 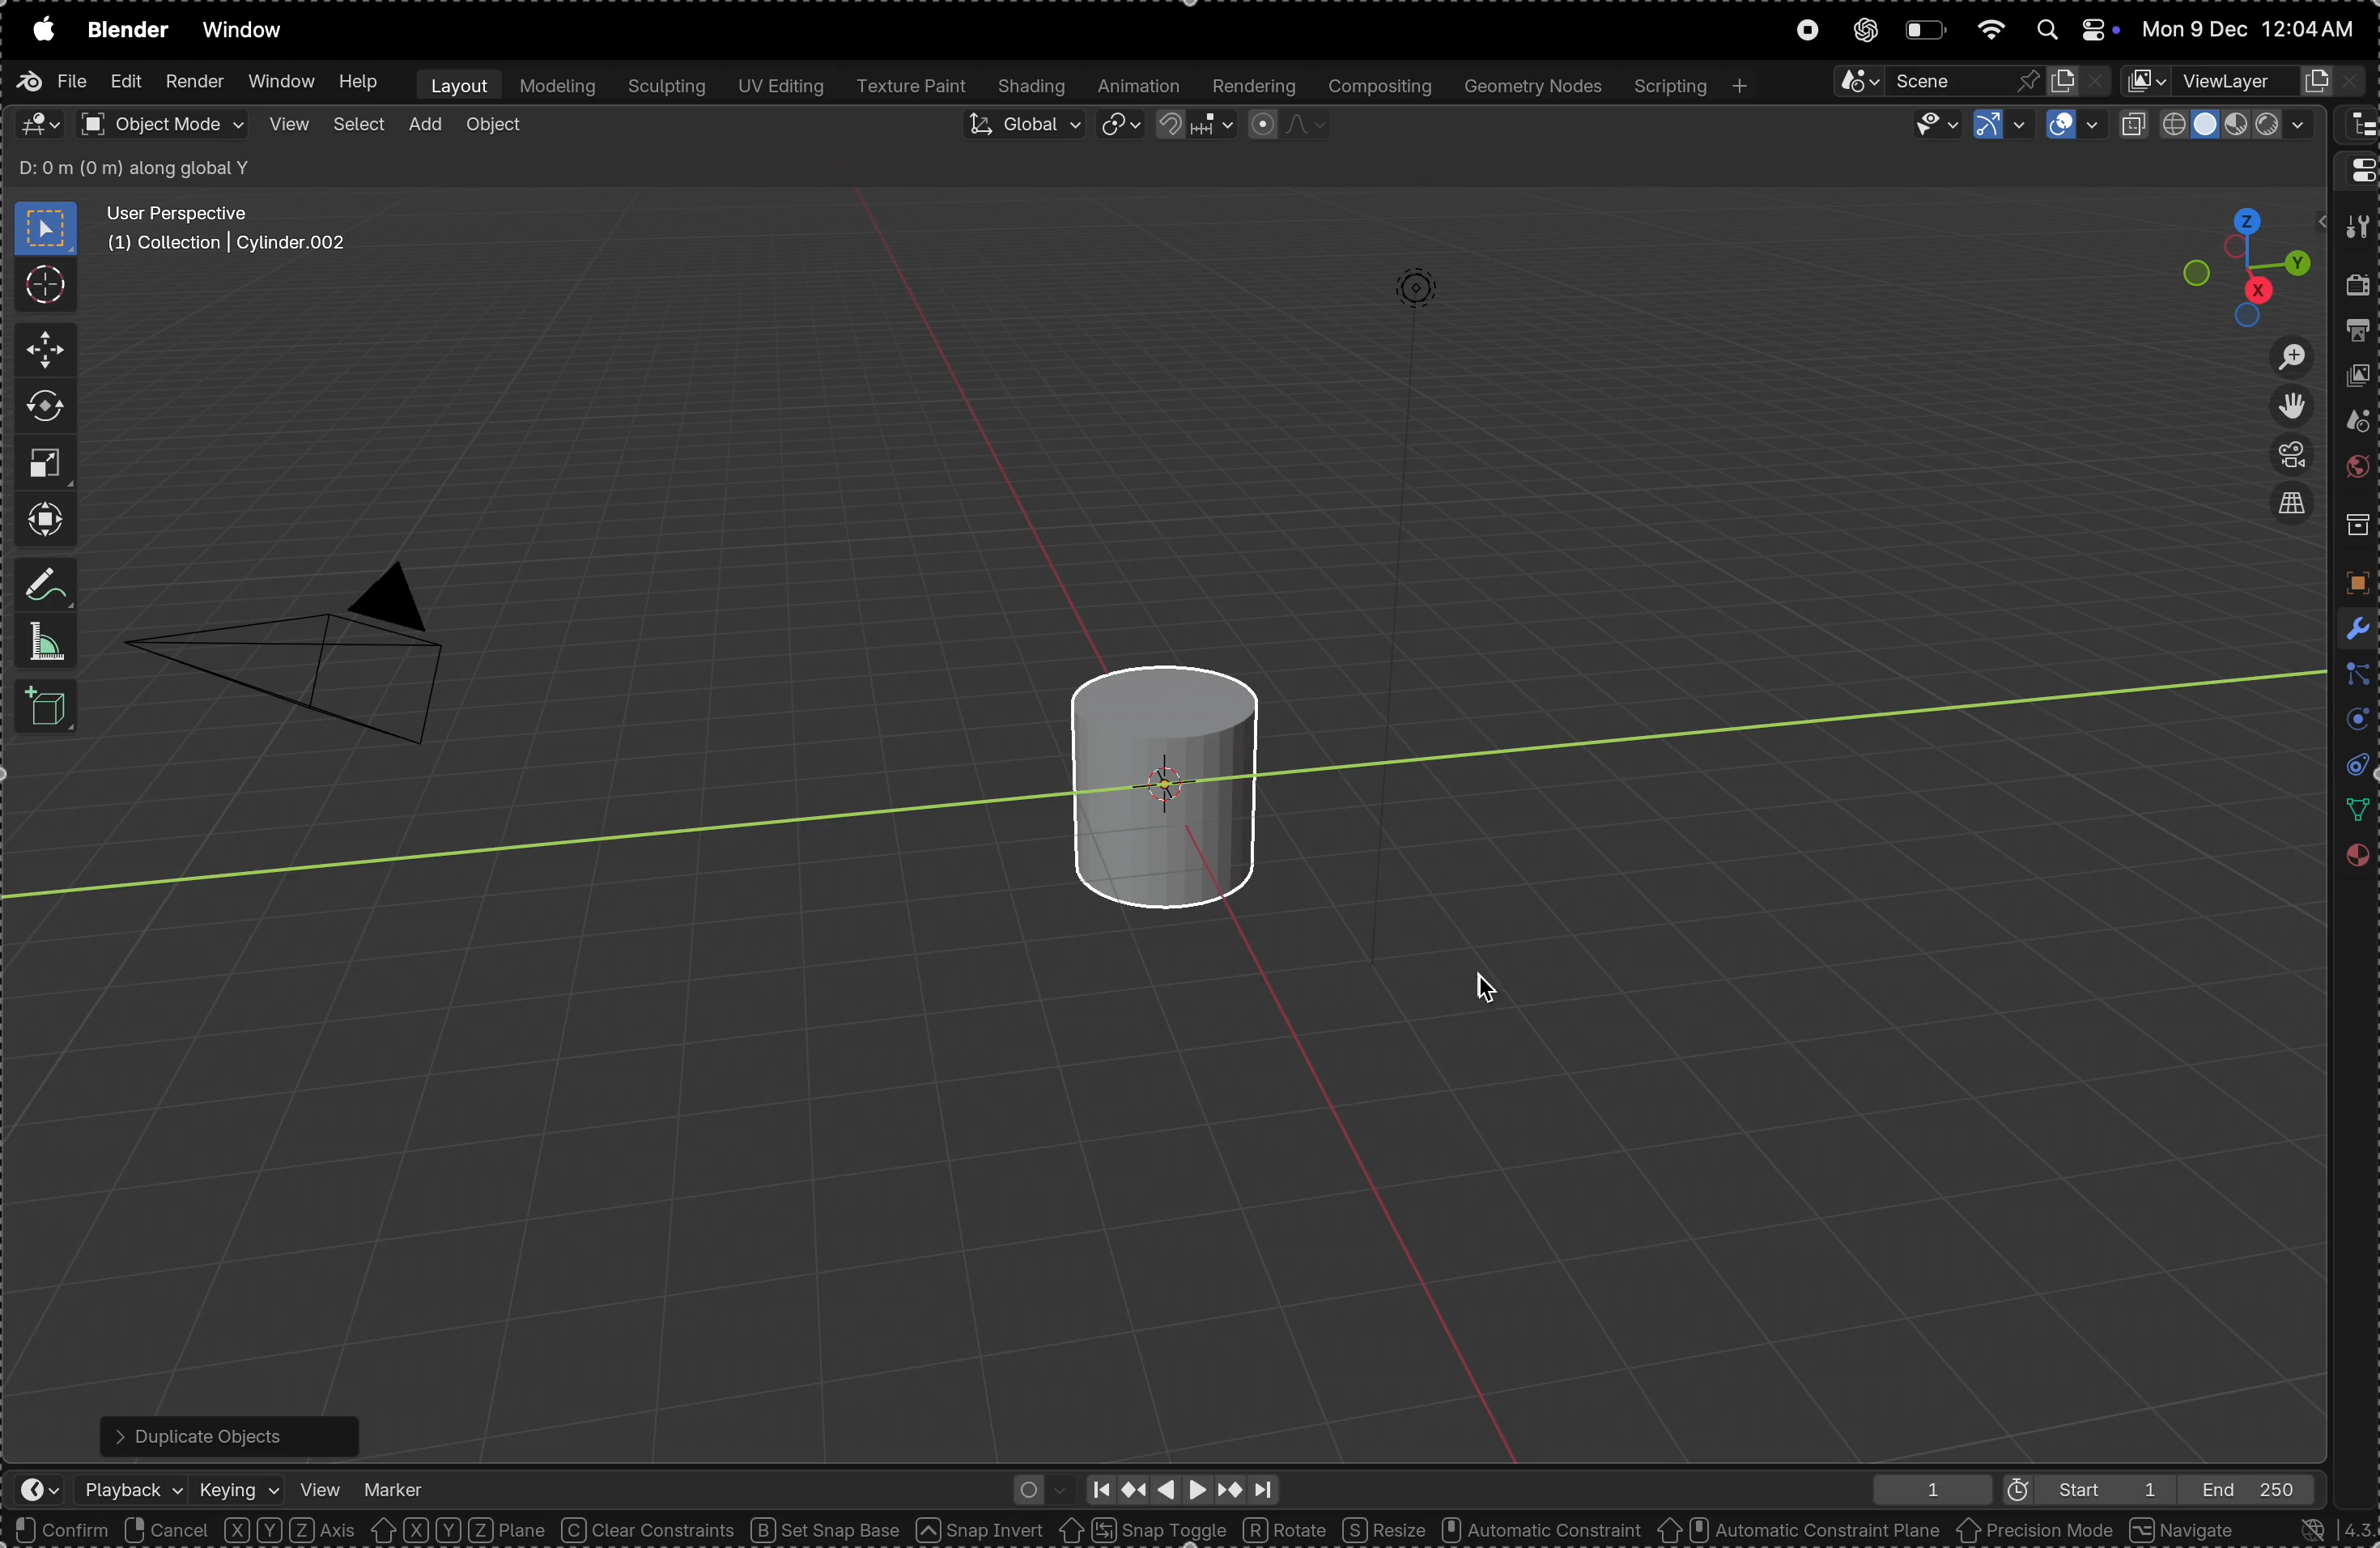 I want to click on Sculptiing, so click(x=665, y=87).